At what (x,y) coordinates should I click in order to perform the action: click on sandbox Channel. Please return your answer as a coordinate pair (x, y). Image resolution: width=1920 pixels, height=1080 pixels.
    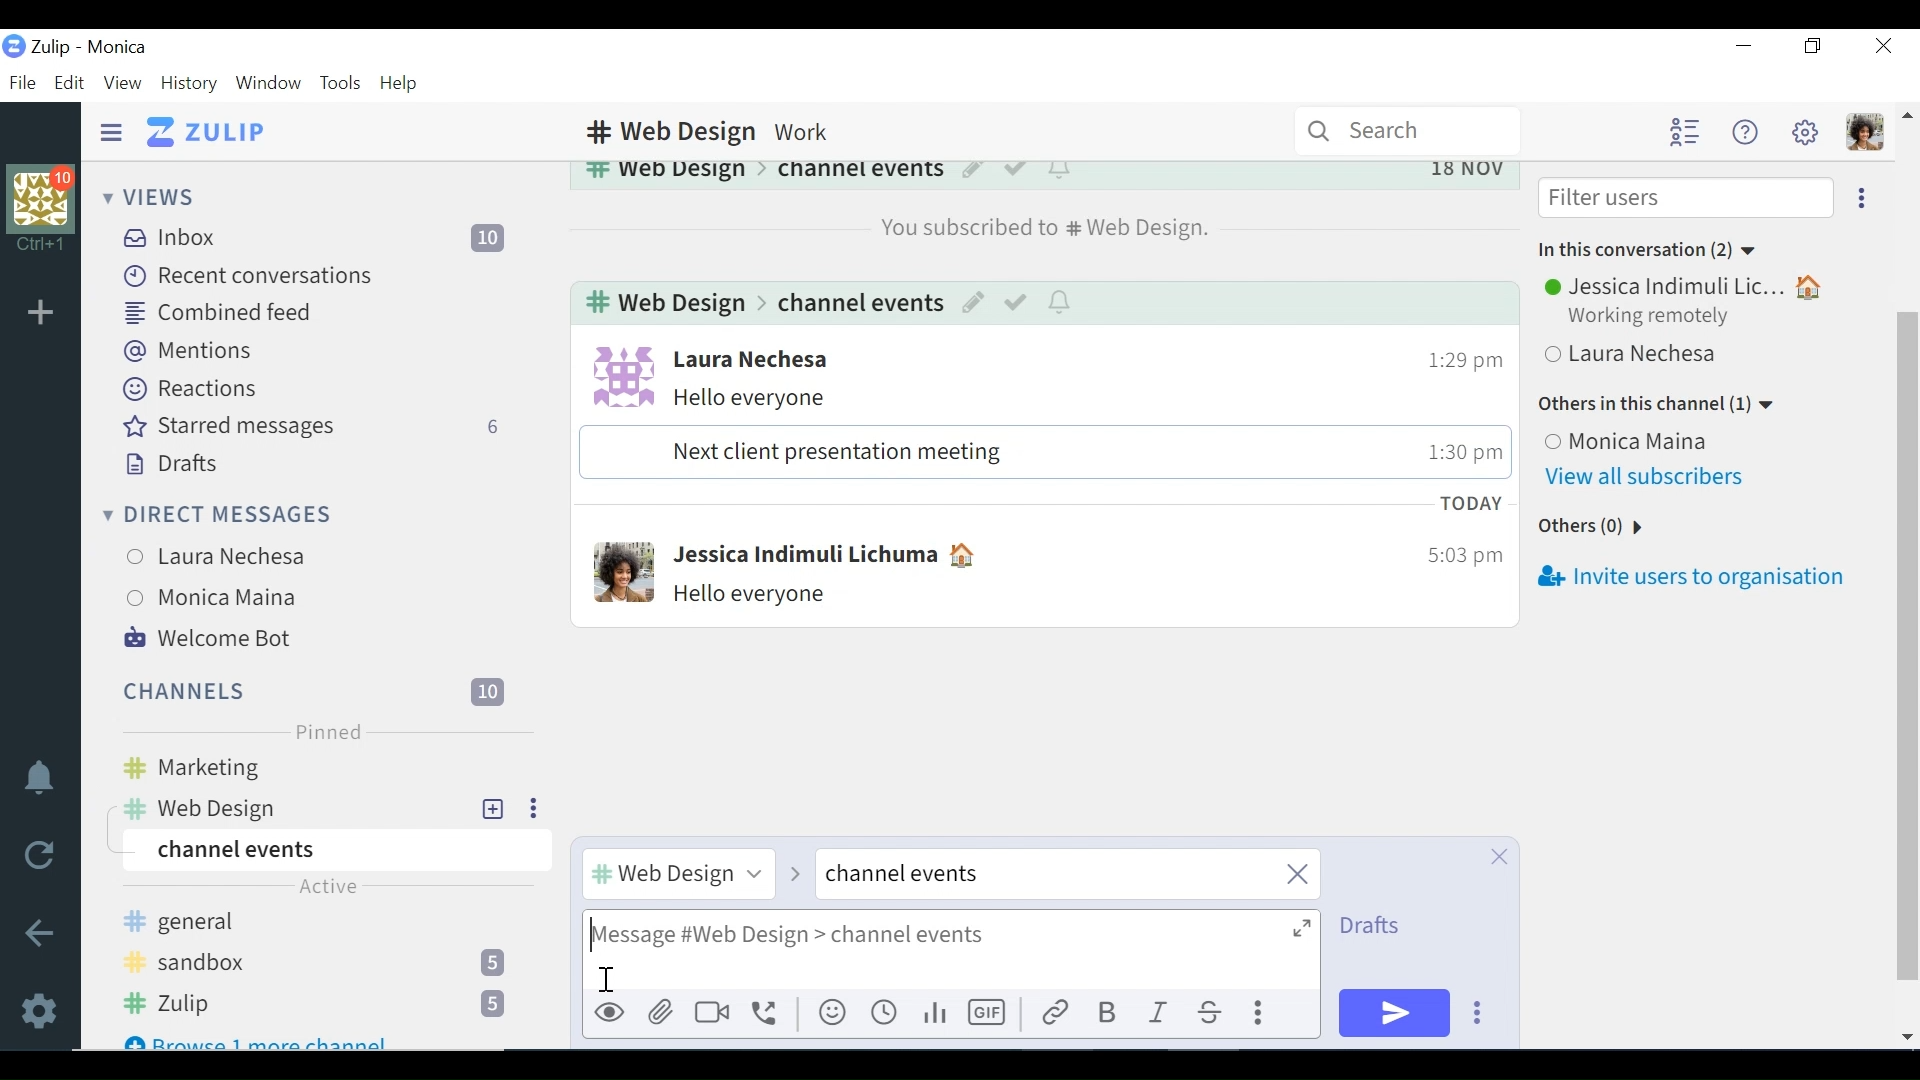
    Looking at the image, I should click on (323, 965).